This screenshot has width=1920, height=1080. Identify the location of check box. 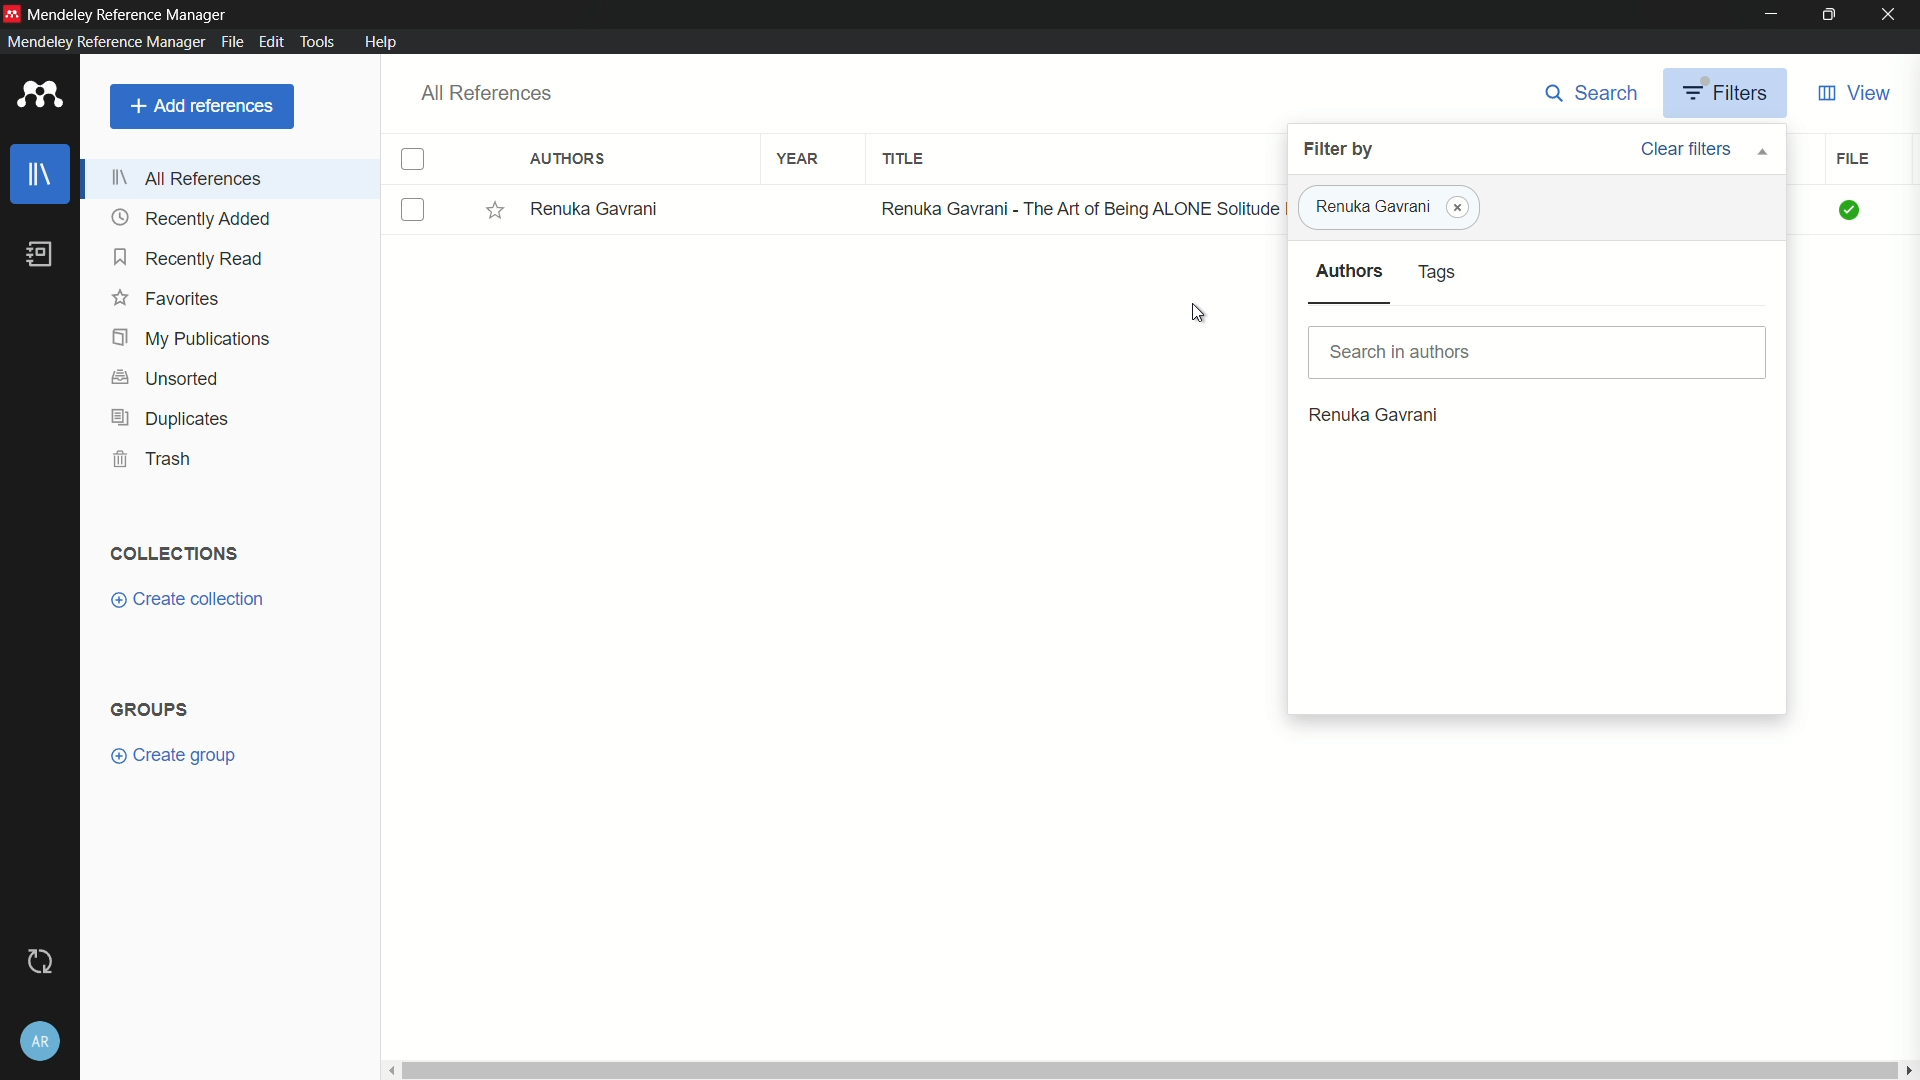
(413, 210).